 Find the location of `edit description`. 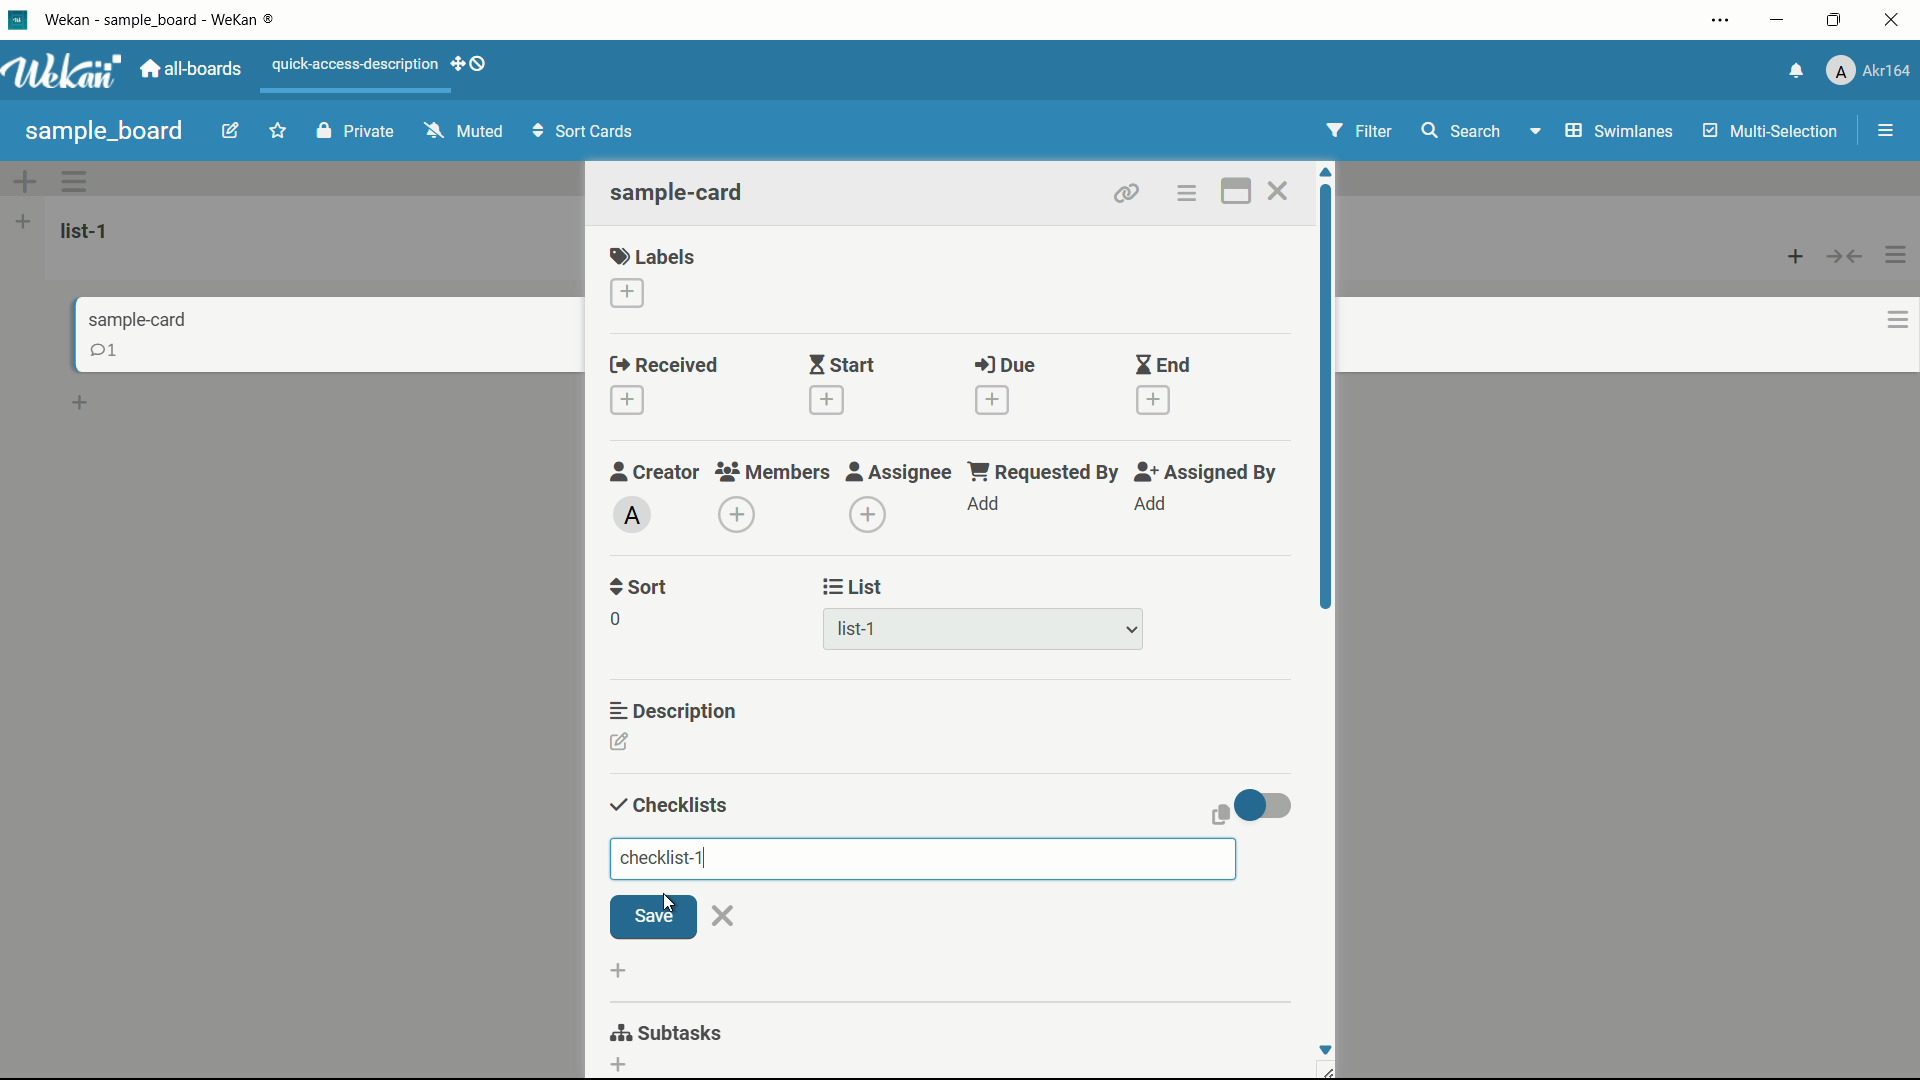

edit description is located at coordinates (620, 742).